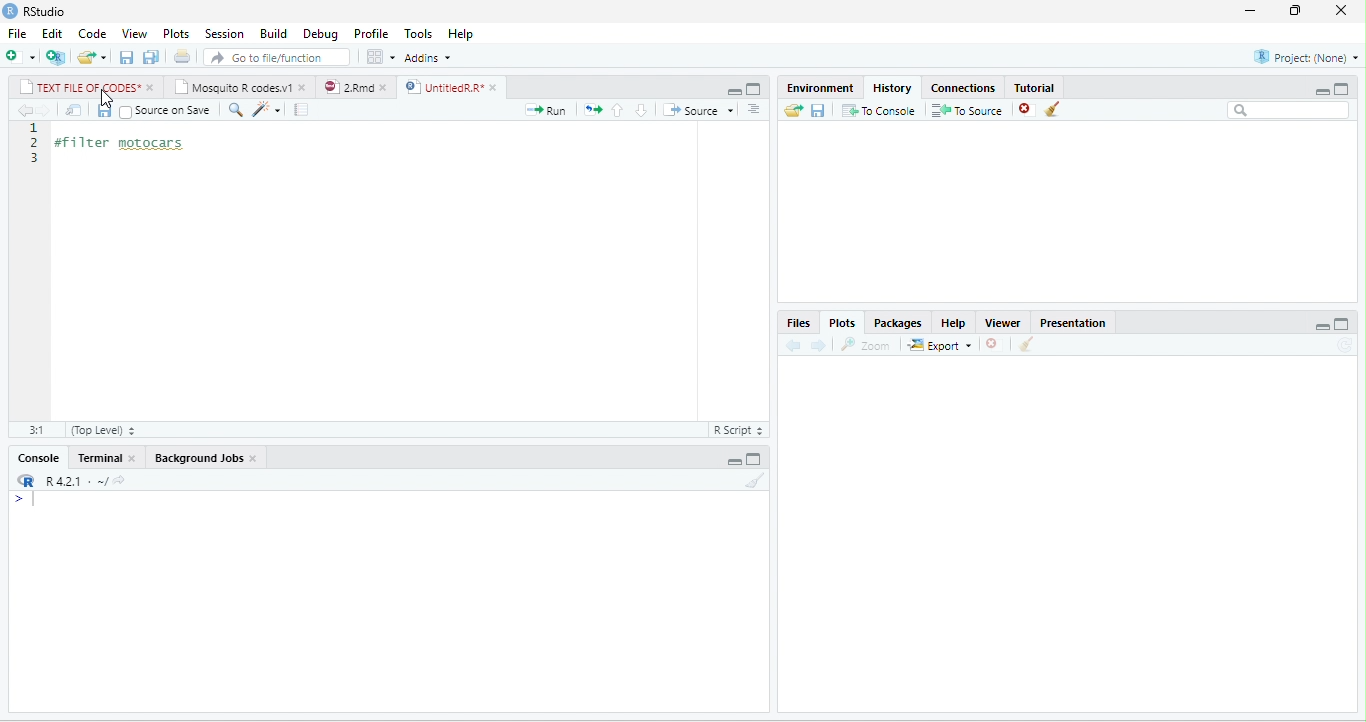 Image resolution: width=1366 pixels, height=722 pixels. I want to click on close, so click(496, 88).